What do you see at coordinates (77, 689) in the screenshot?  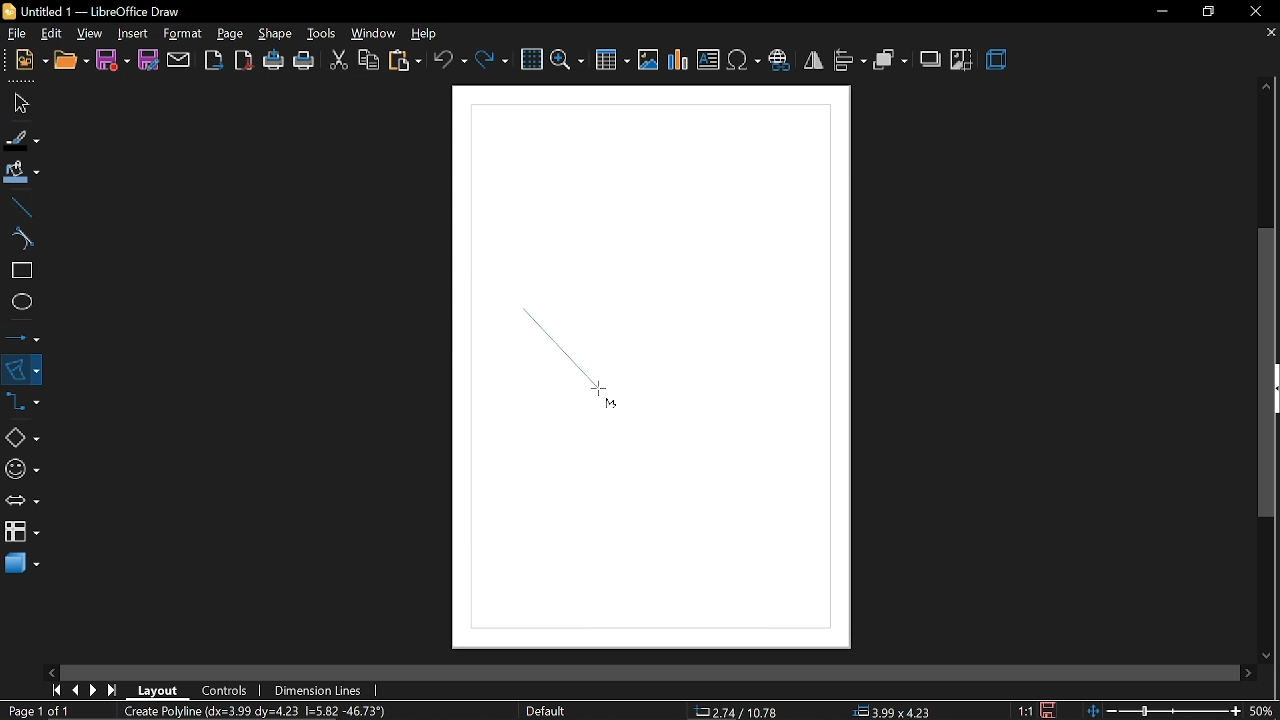 I see `previous page` at bounding box center [77, 689].